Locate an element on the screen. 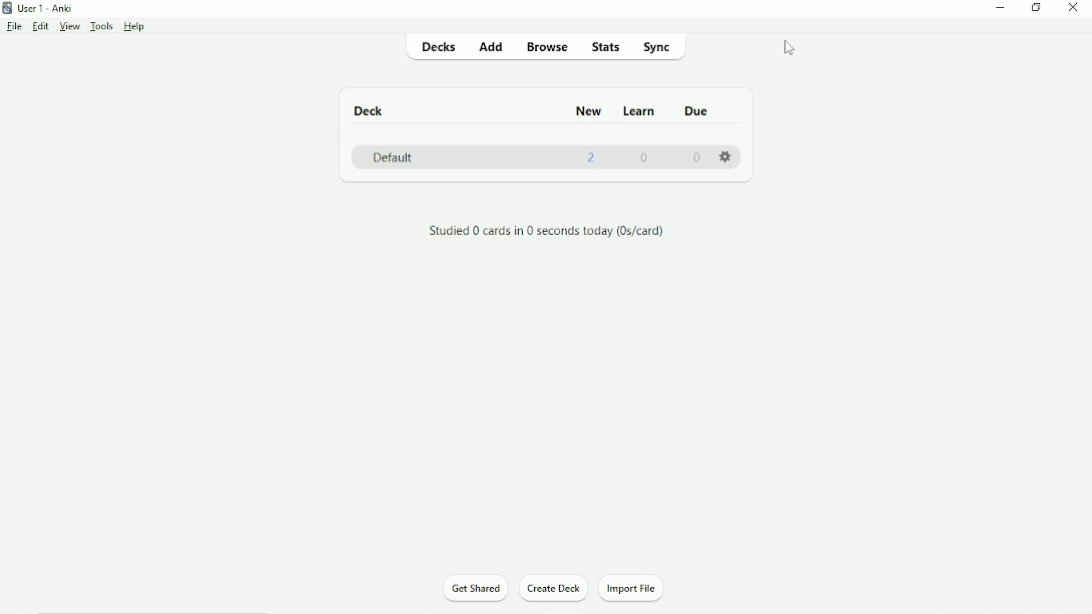 Image resolution: width=1092 pixels, height=614 pixels. Due is located at coordinates (699, 110).